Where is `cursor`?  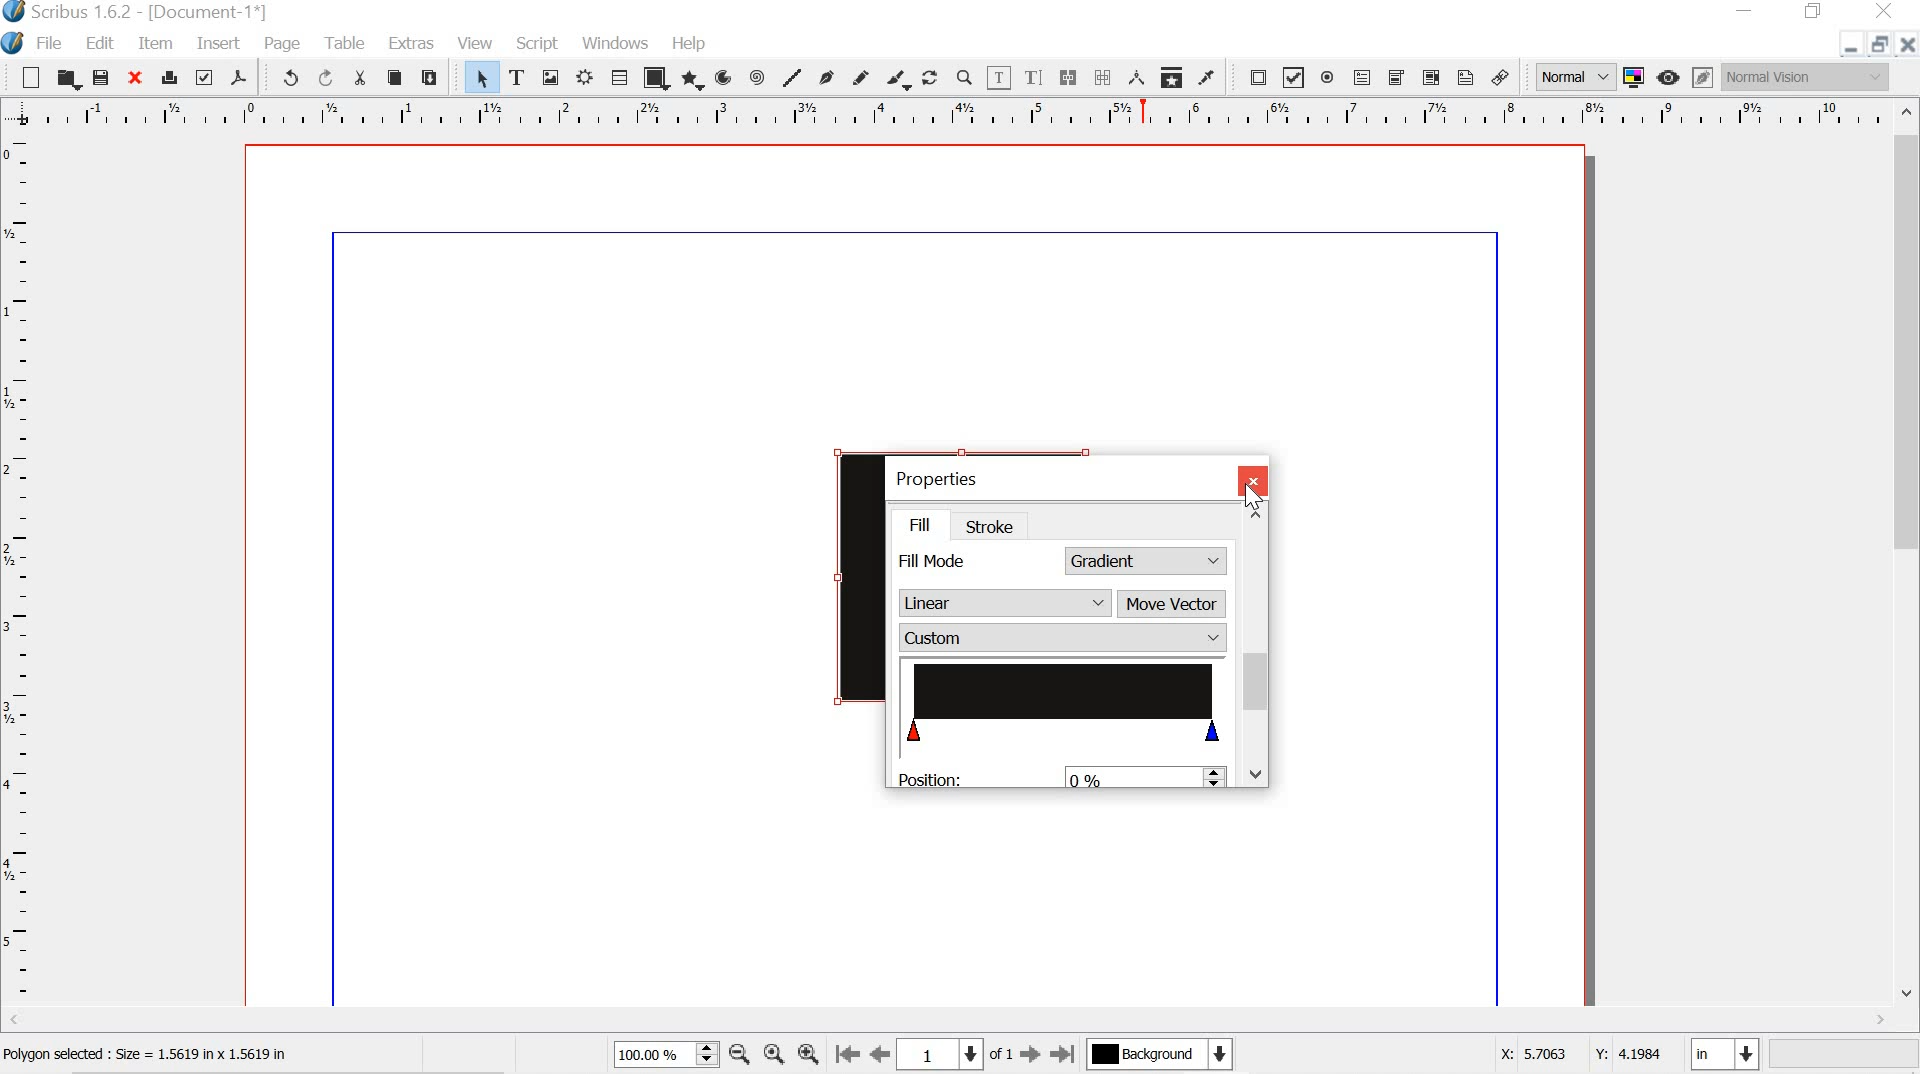 cursor is located at coordinates (1253, 501).